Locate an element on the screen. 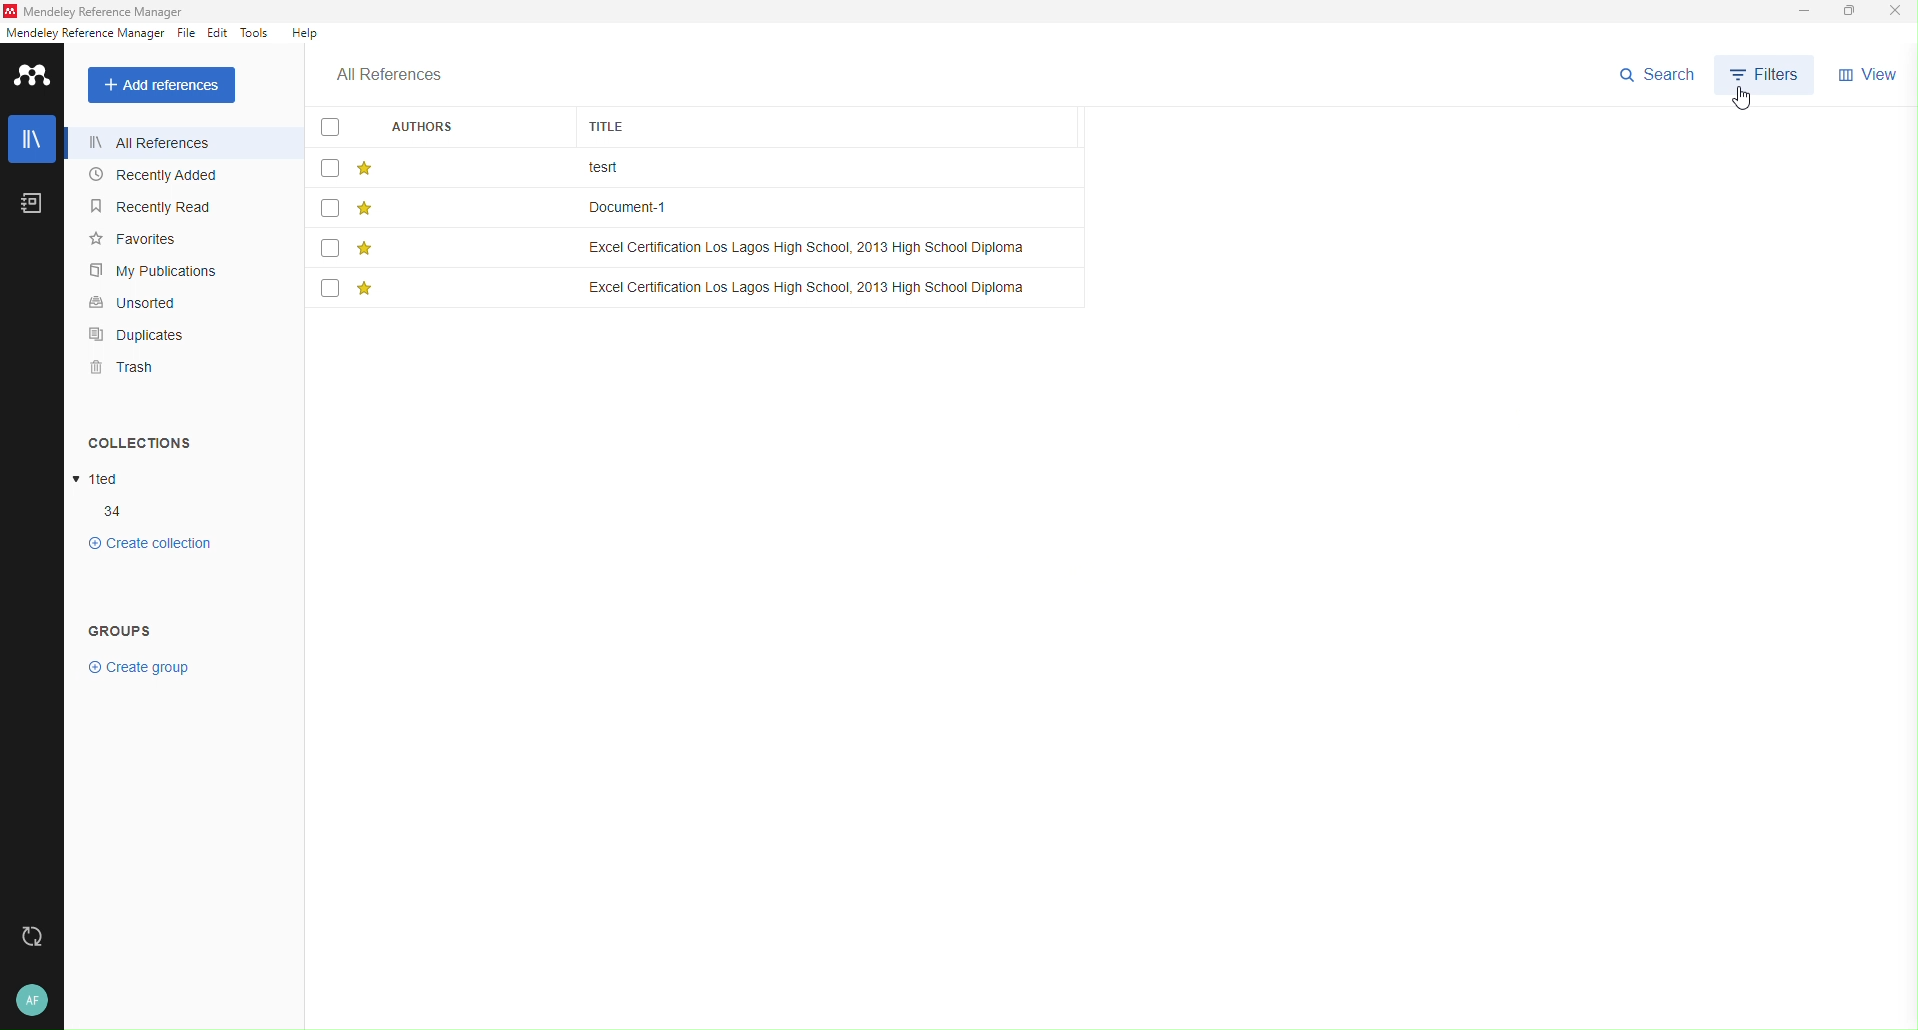 The height and width of the screenshot is (1030, 1918). All references is located at coordinates (390, 74).